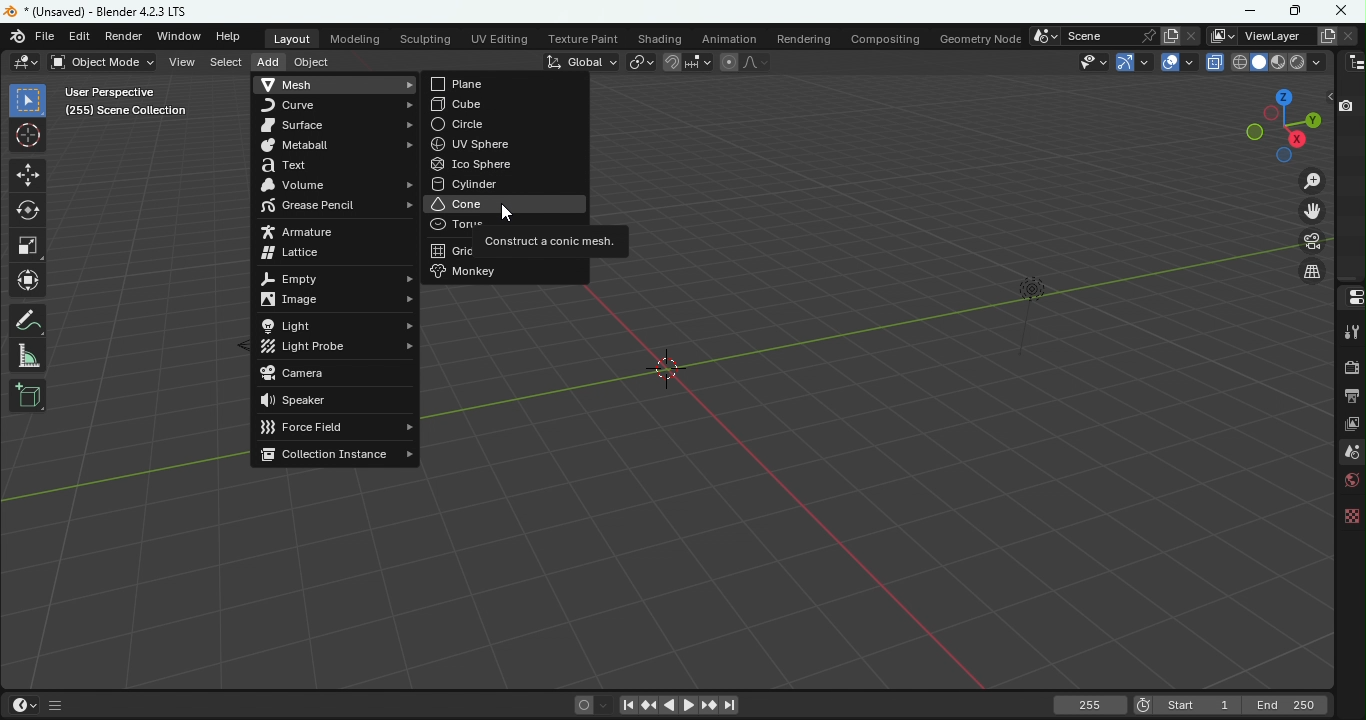 The width and height of the screenshot is (1366, 720). Describe the element at coordinates (1247, 11) in the screenshot. I see `Minimize` at that location.